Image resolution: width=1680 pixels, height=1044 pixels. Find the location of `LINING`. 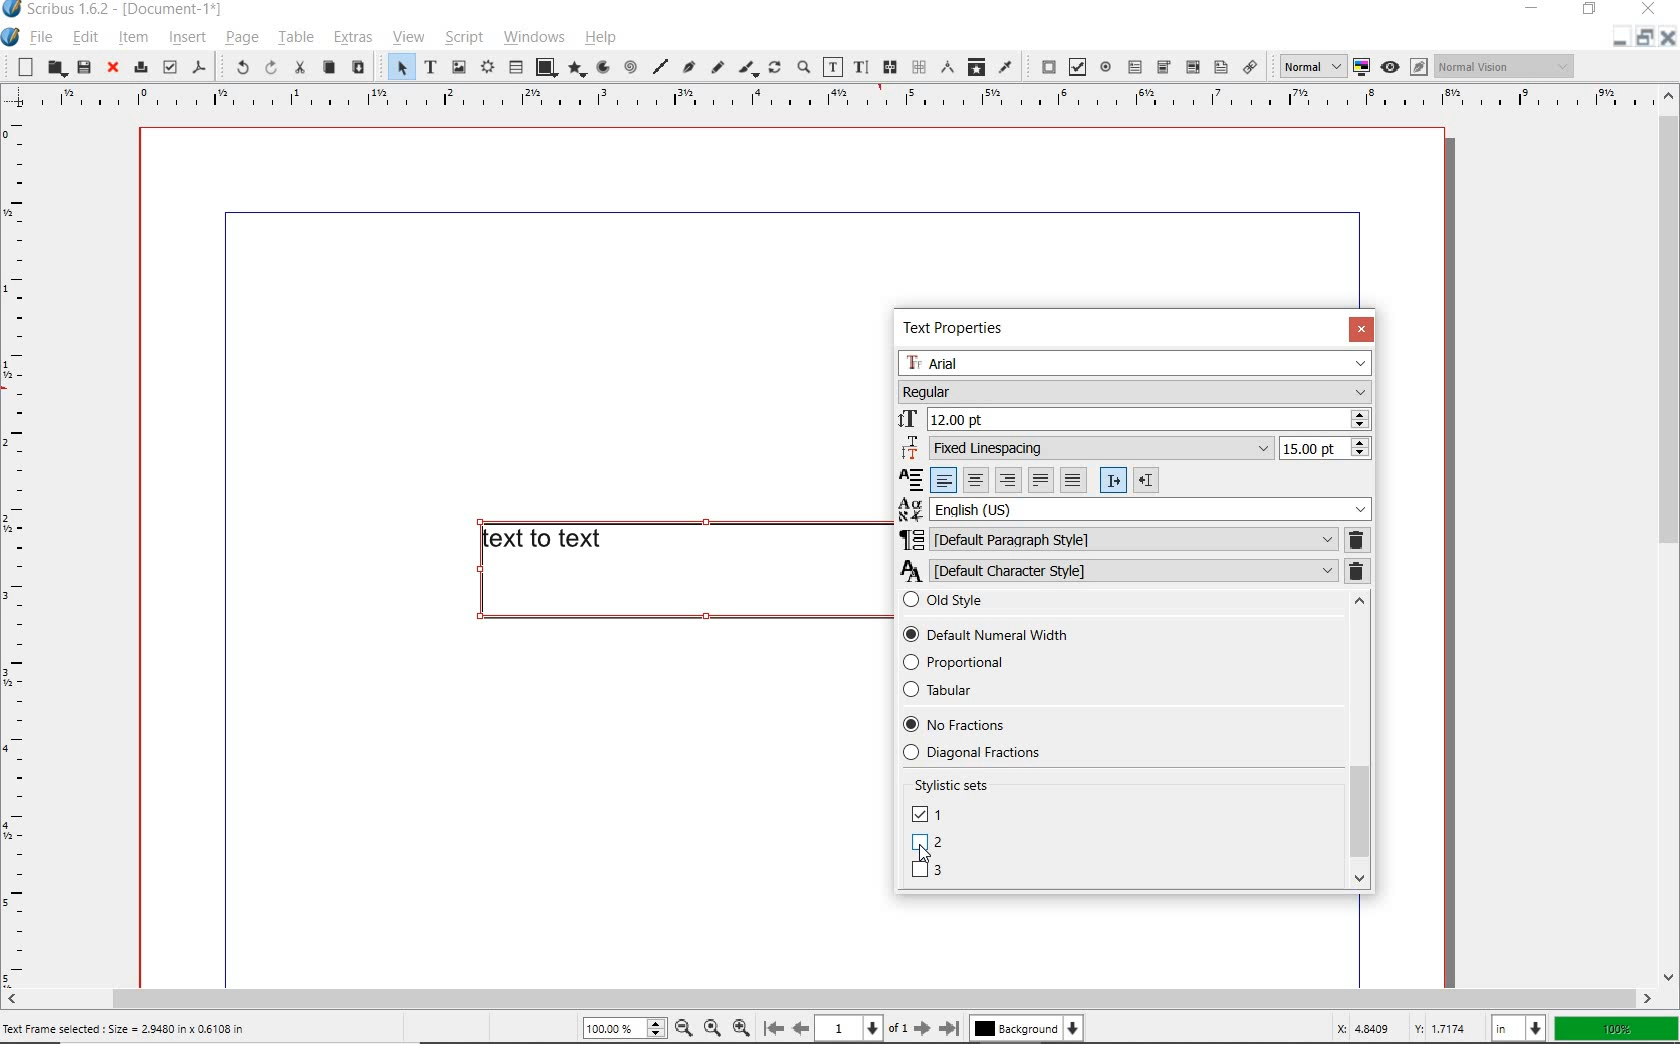

LINING is located at coordinates (928, 872).